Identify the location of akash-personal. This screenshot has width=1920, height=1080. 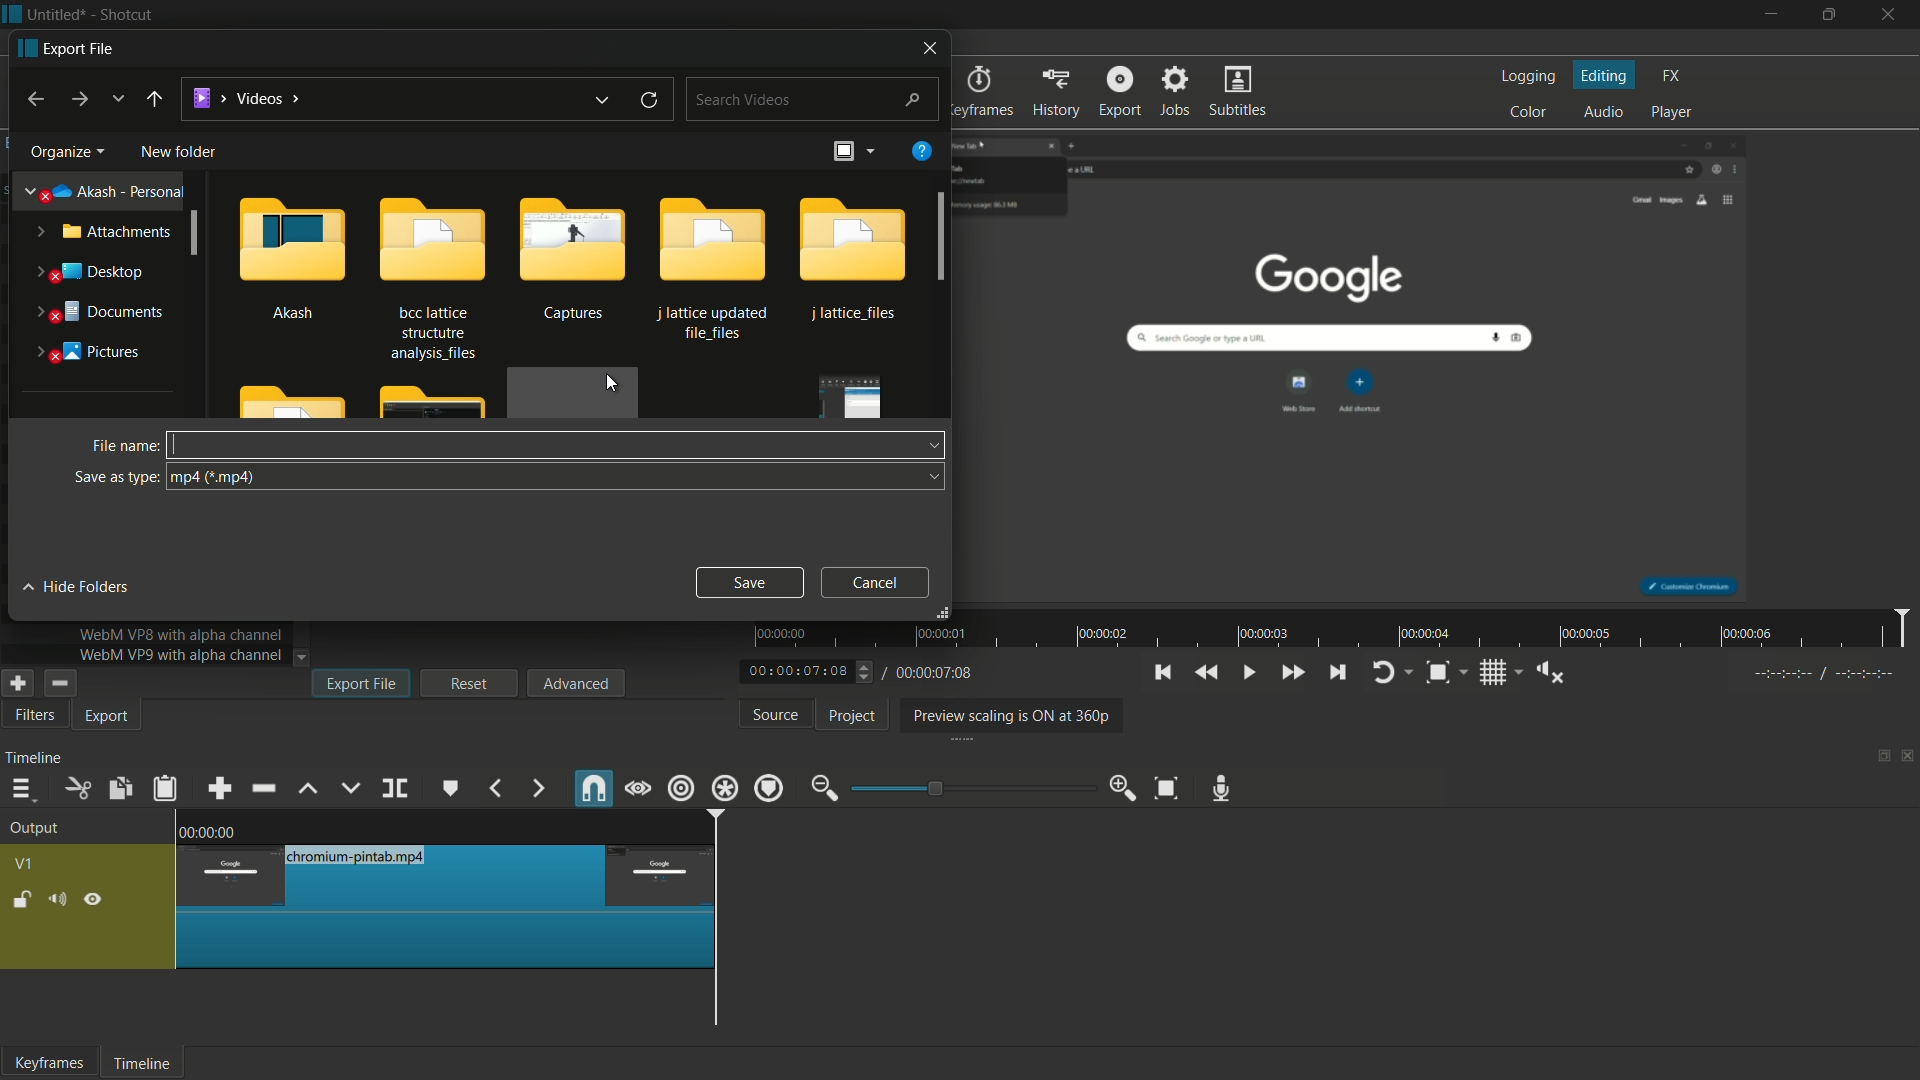
(106, 193).